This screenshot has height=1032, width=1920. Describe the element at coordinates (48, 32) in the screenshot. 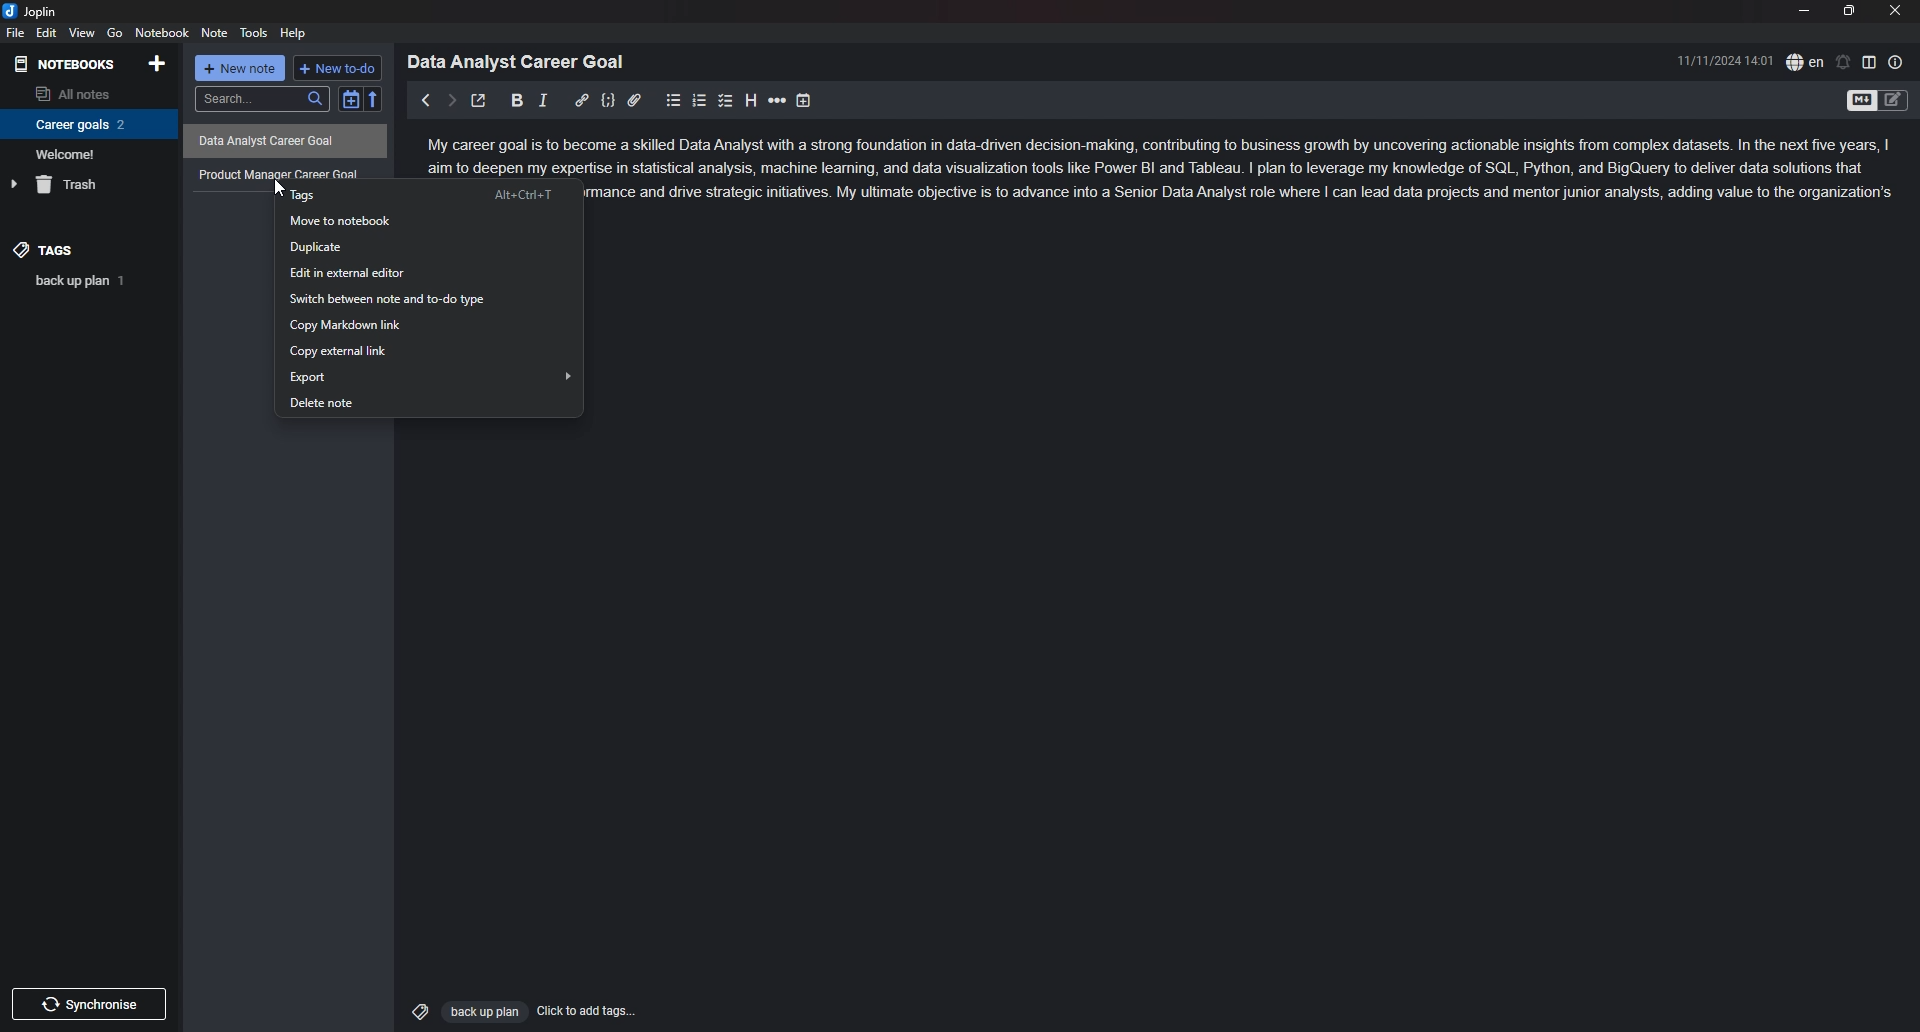

I see `edit` at that location.